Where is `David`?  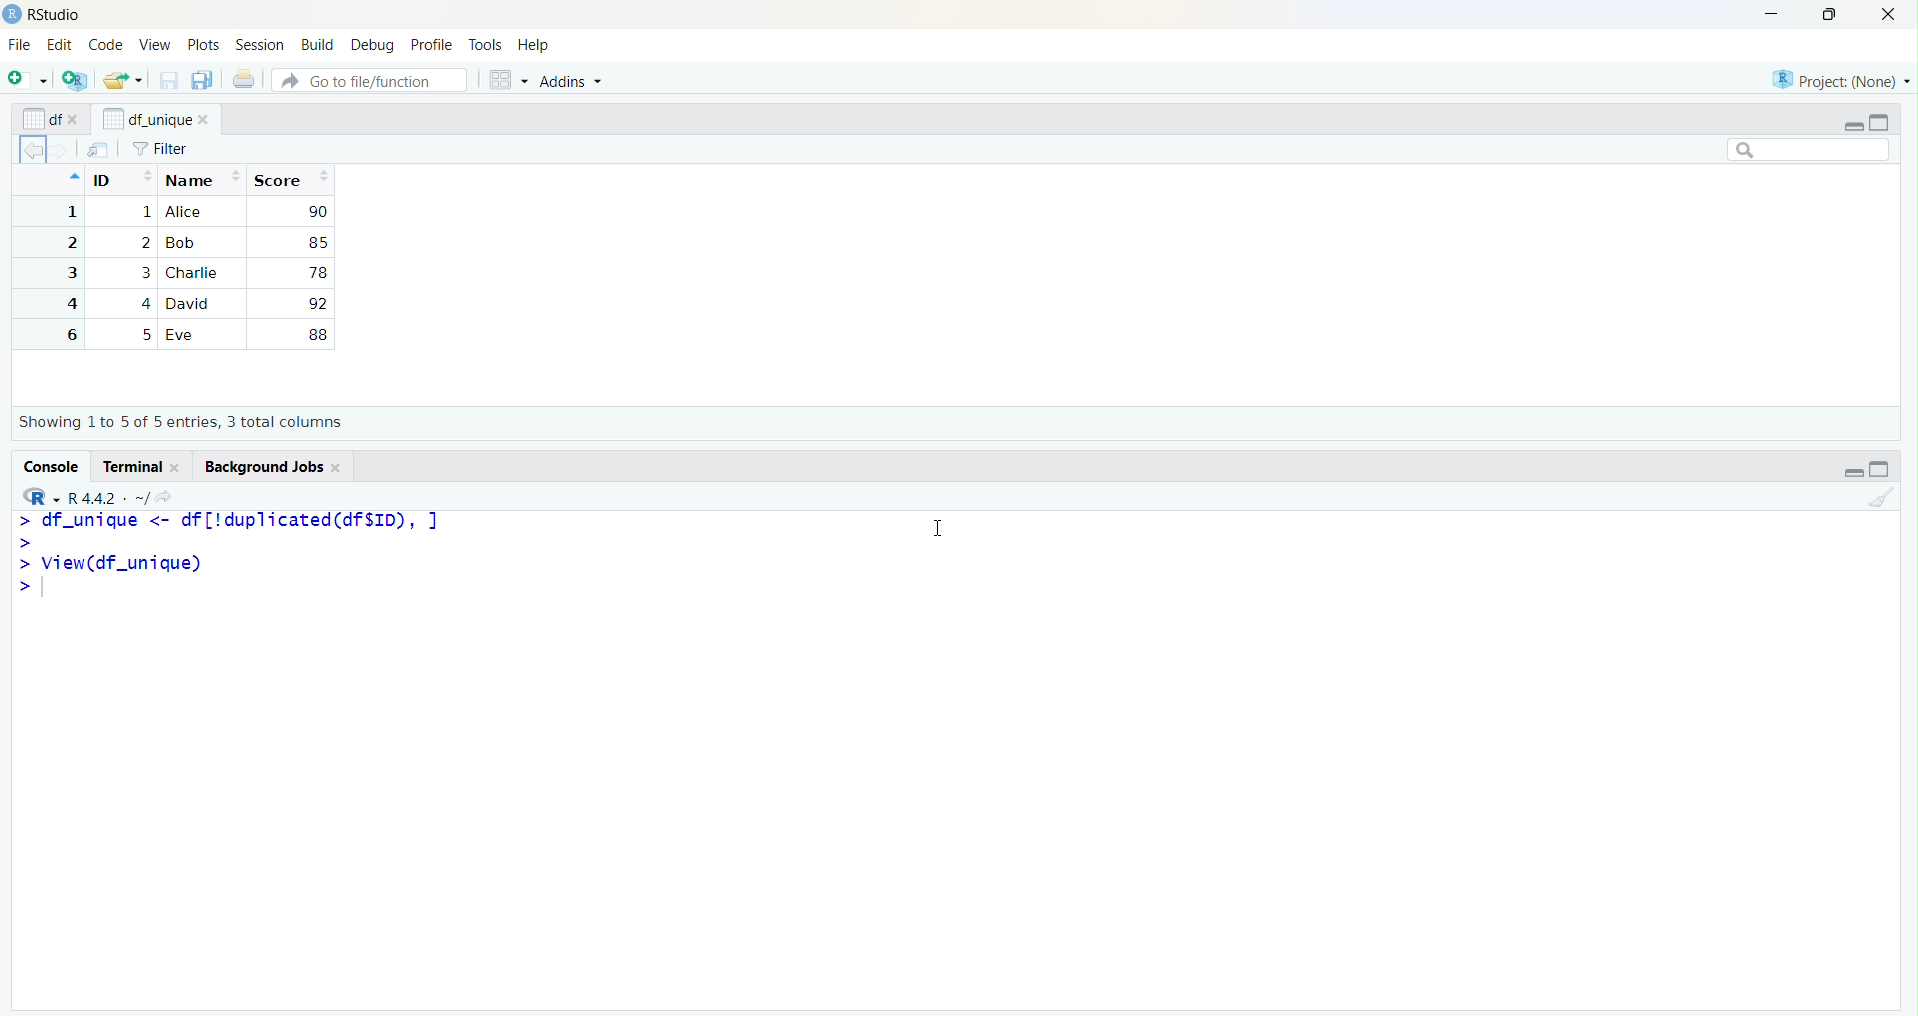
David is located at coordinates (190, 302).